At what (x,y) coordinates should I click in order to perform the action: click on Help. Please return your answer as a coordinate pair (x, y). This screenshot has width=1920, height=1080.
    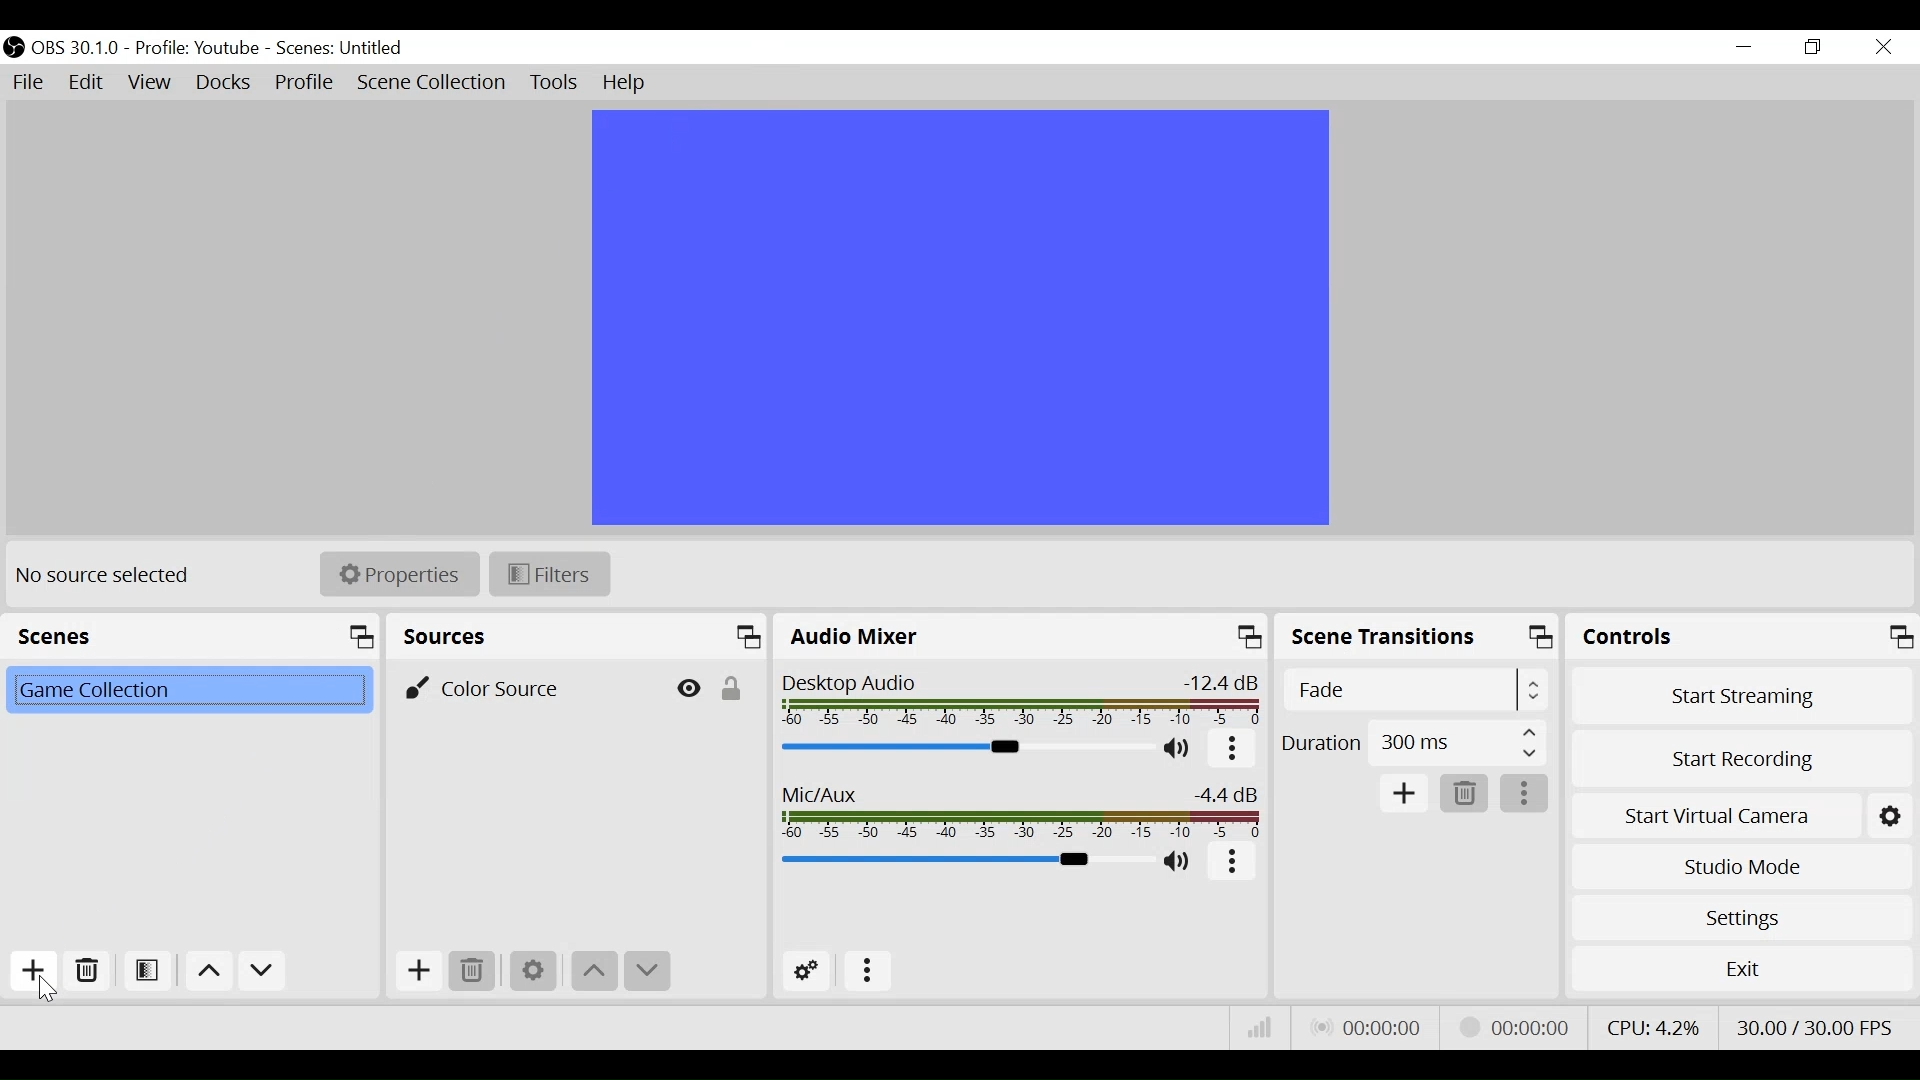
    Looking at the image, I should click on (626, 83).